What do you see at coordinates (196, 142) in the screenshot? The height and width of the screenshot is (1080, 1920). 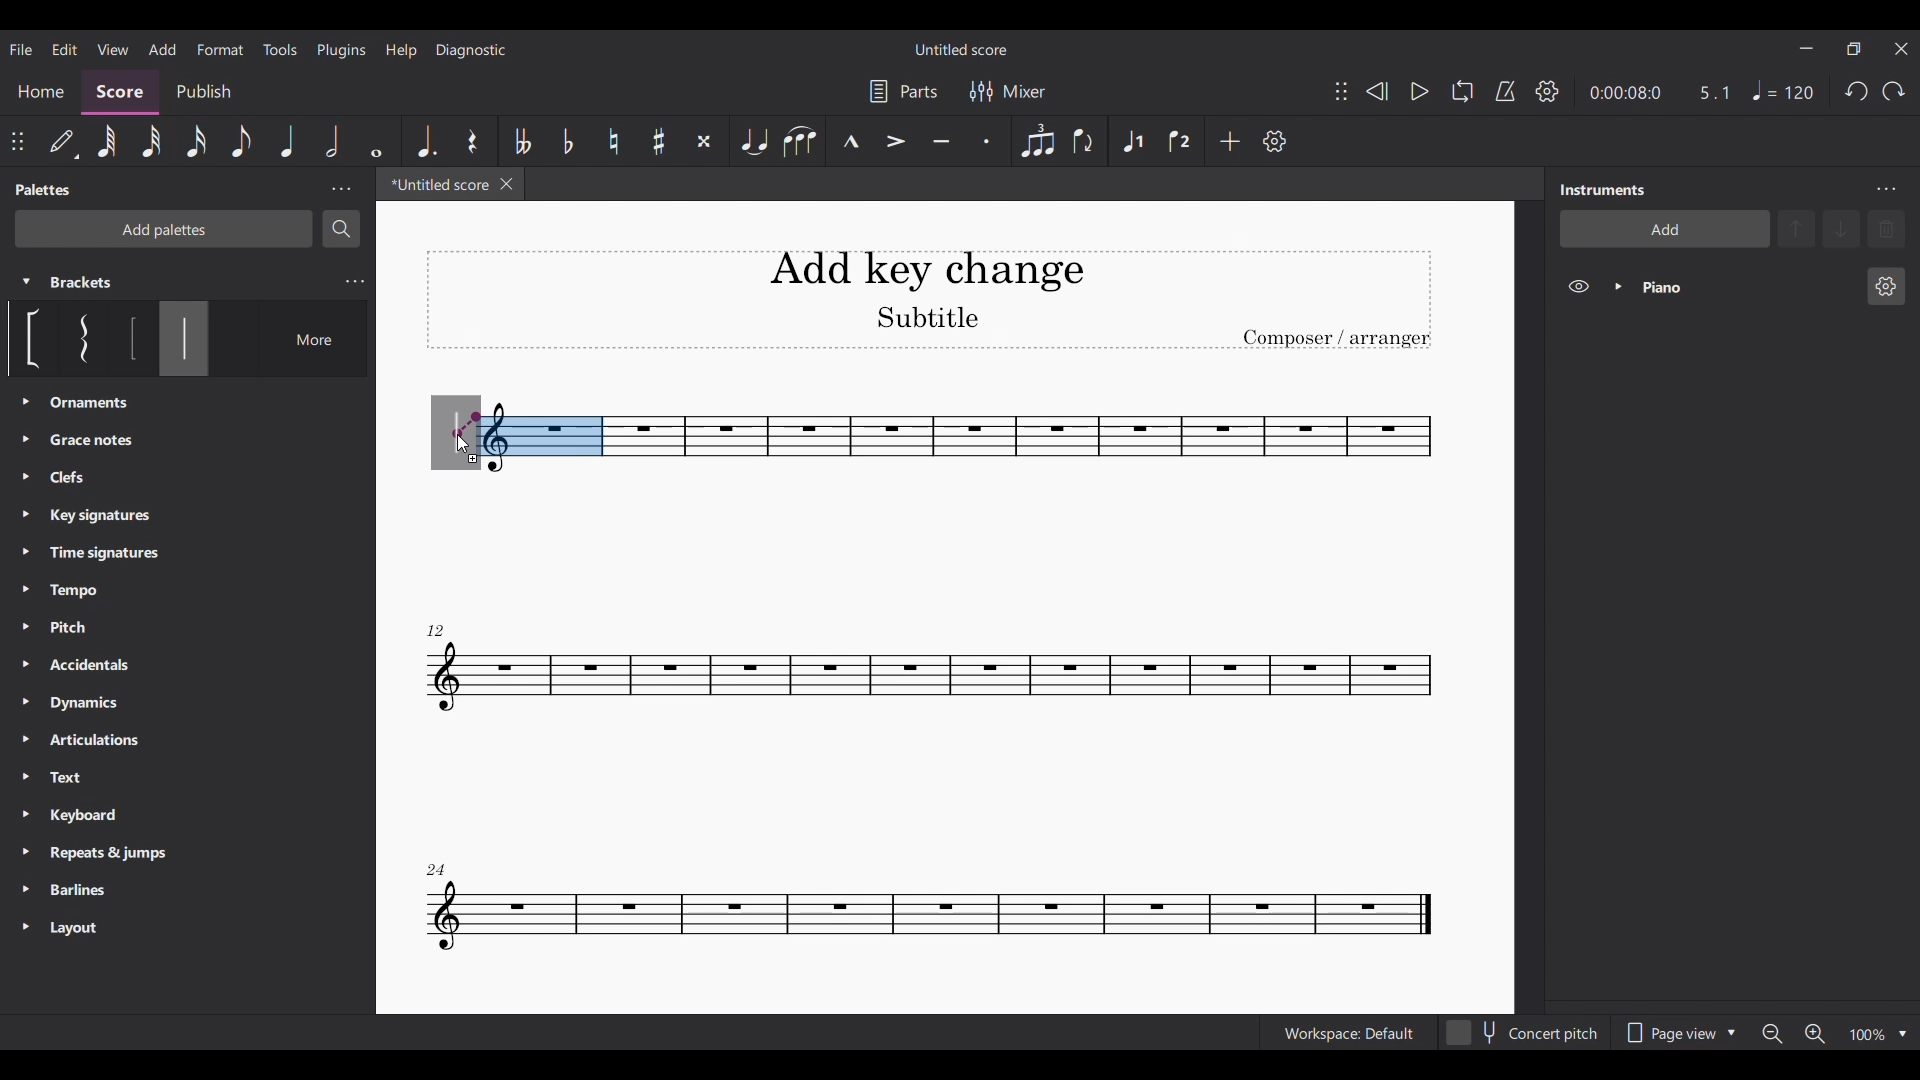 I see `16th note` at bounding box center [196, 142].